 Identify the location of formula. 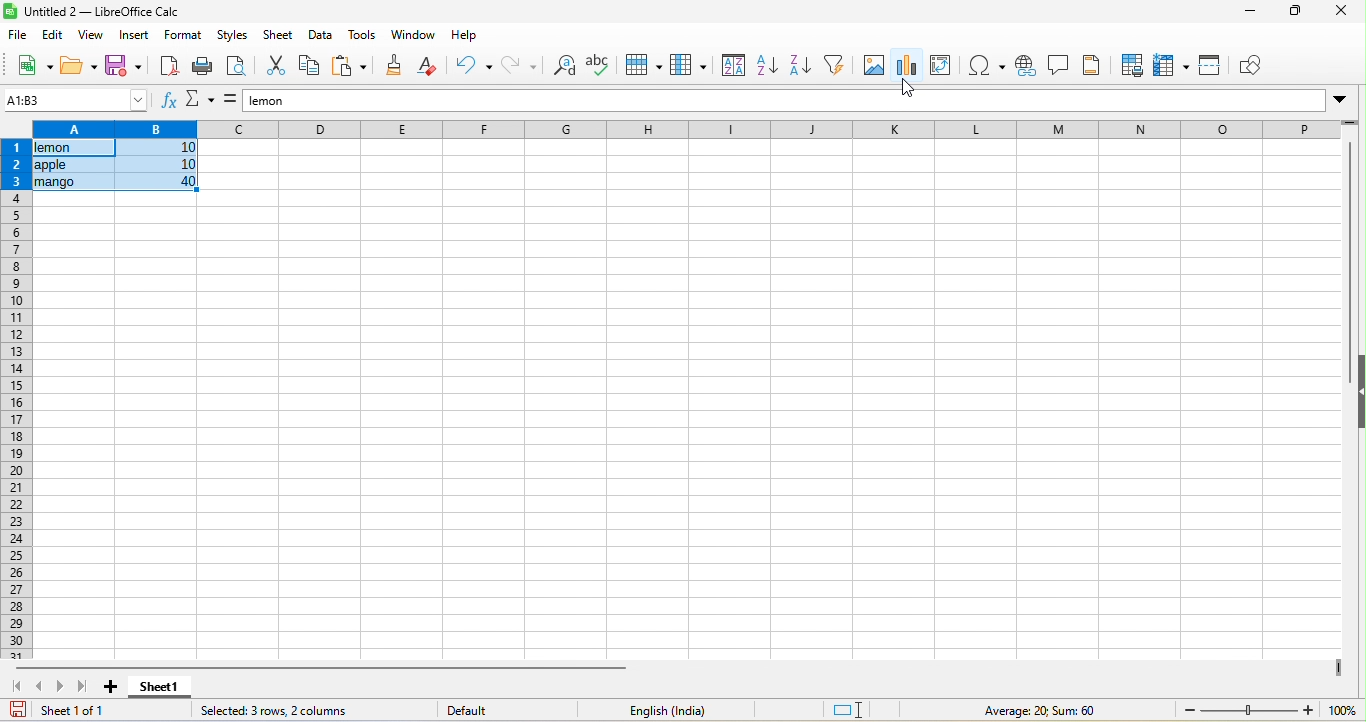
(230, 102).